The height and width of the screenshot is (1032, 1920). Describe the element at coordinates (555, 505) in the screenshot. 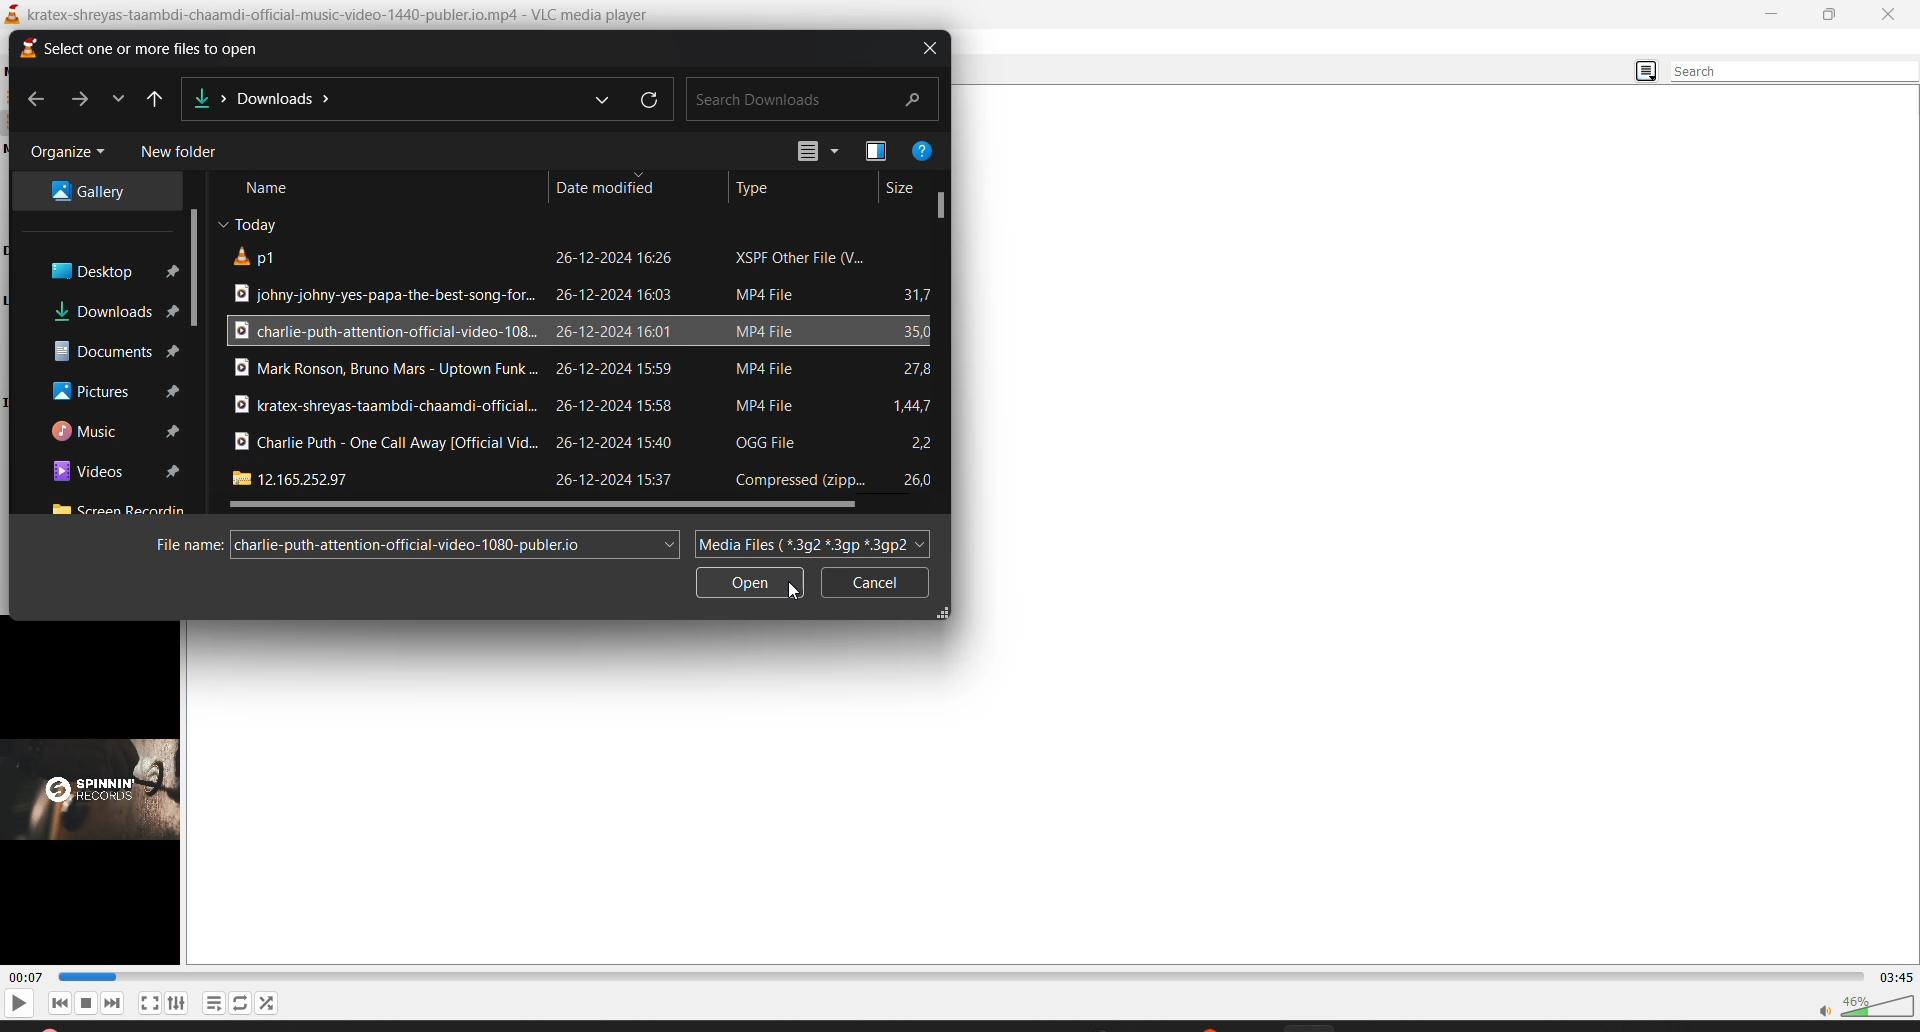

I see `horizontal scroll bar` at that location.